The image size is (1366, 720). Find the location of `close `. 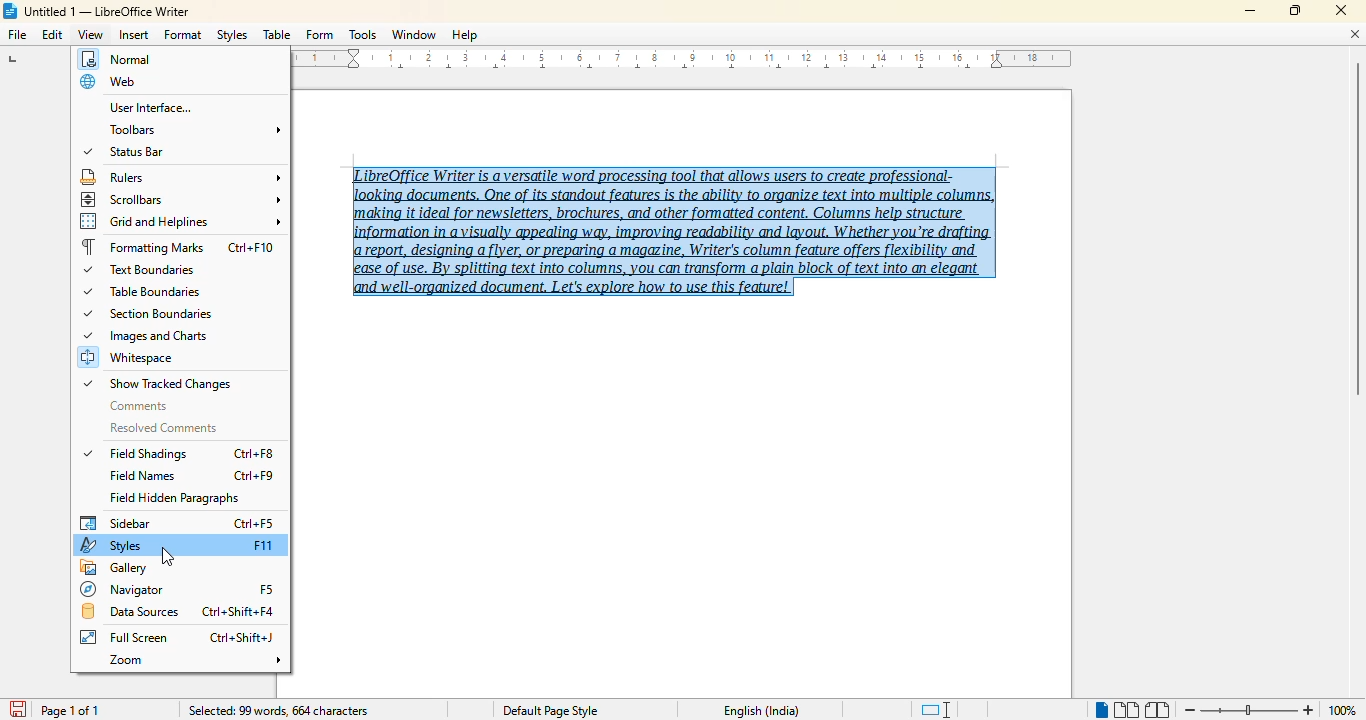

close  is located at coordinates (1341, 10).